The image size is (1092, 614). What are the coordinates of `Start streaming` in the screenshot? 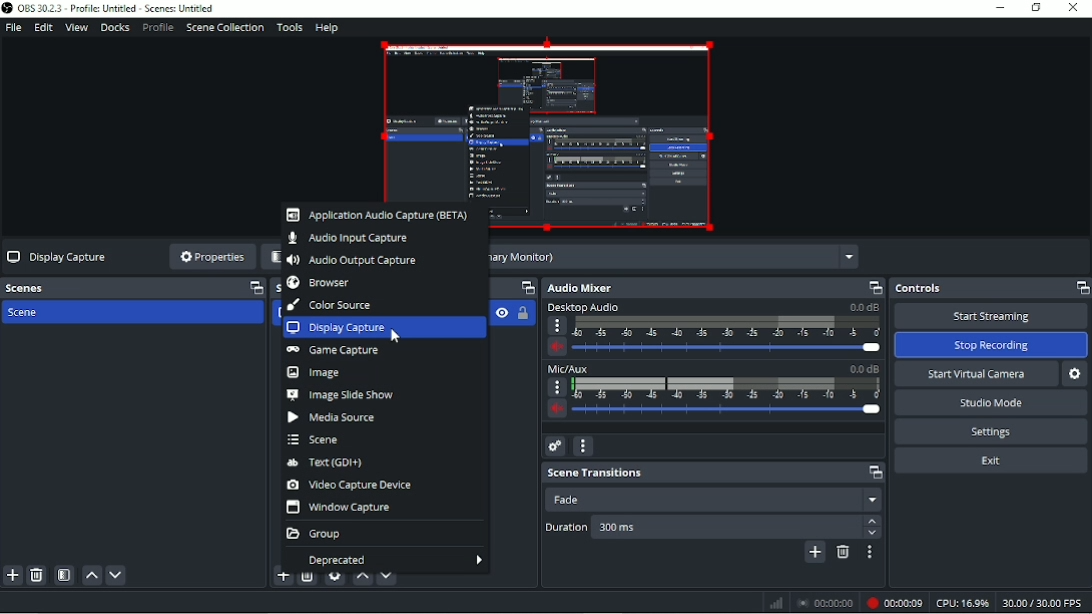 It's located at (989, 317).